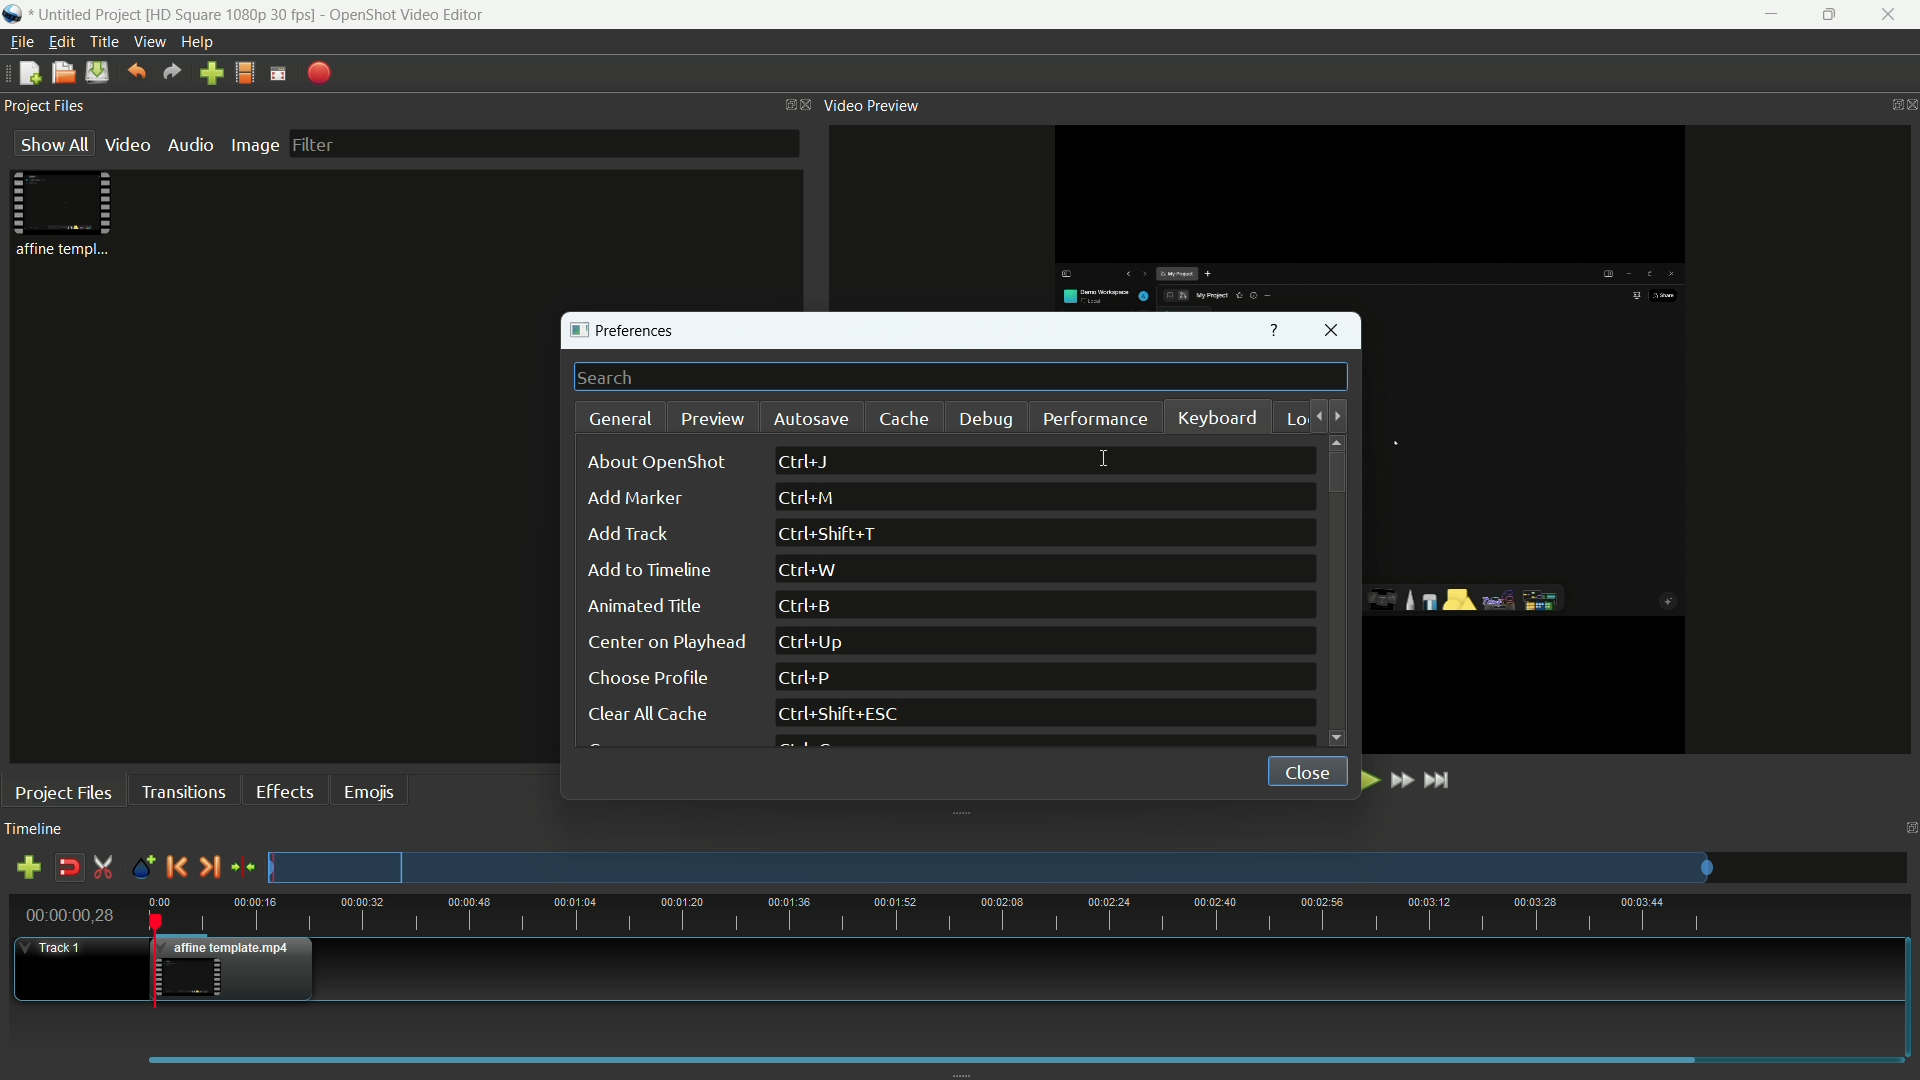 The height and width of the screenshot is (1080, 1920). What do you see at coordinates (56, 948) in the screenshot?
I see `track 1` at bounding box center [56, 948].